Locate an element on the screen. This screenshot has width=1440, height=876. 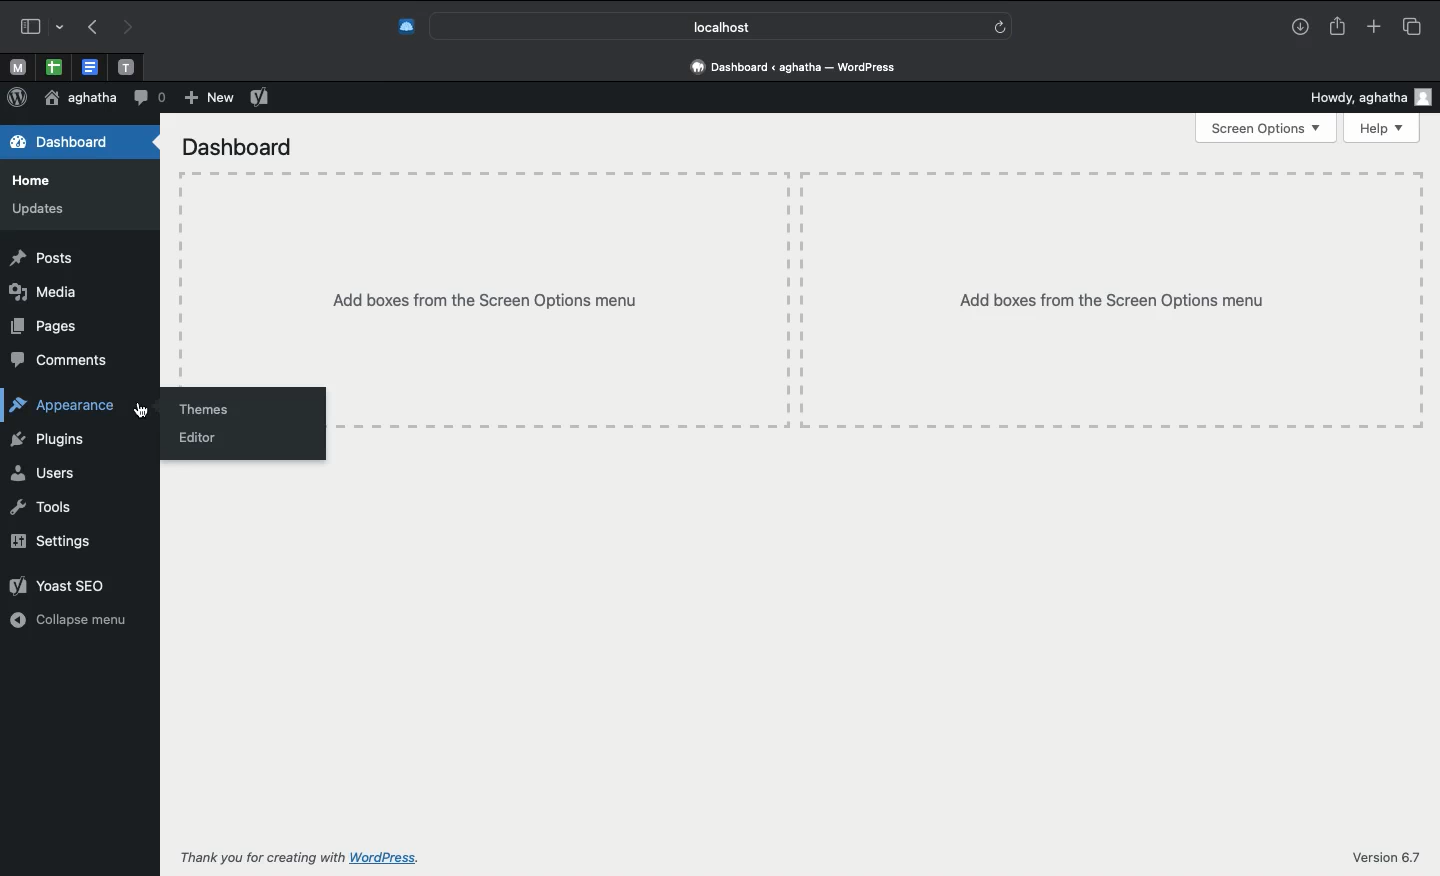
Redo is located at coordinates (125, 28).